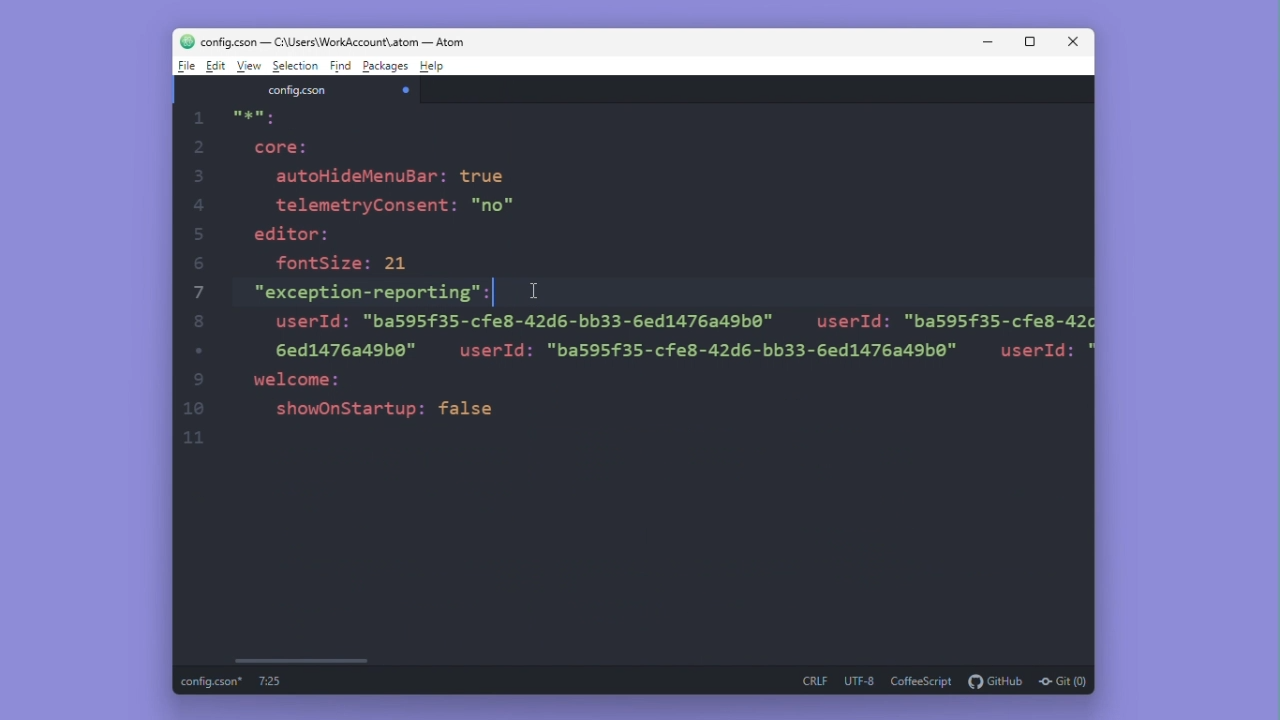 The width and height of the screenshot is (1280, 720). Describe the element at coordinates (922, 681) in the screenshot. I see `coffeescript` at that location.